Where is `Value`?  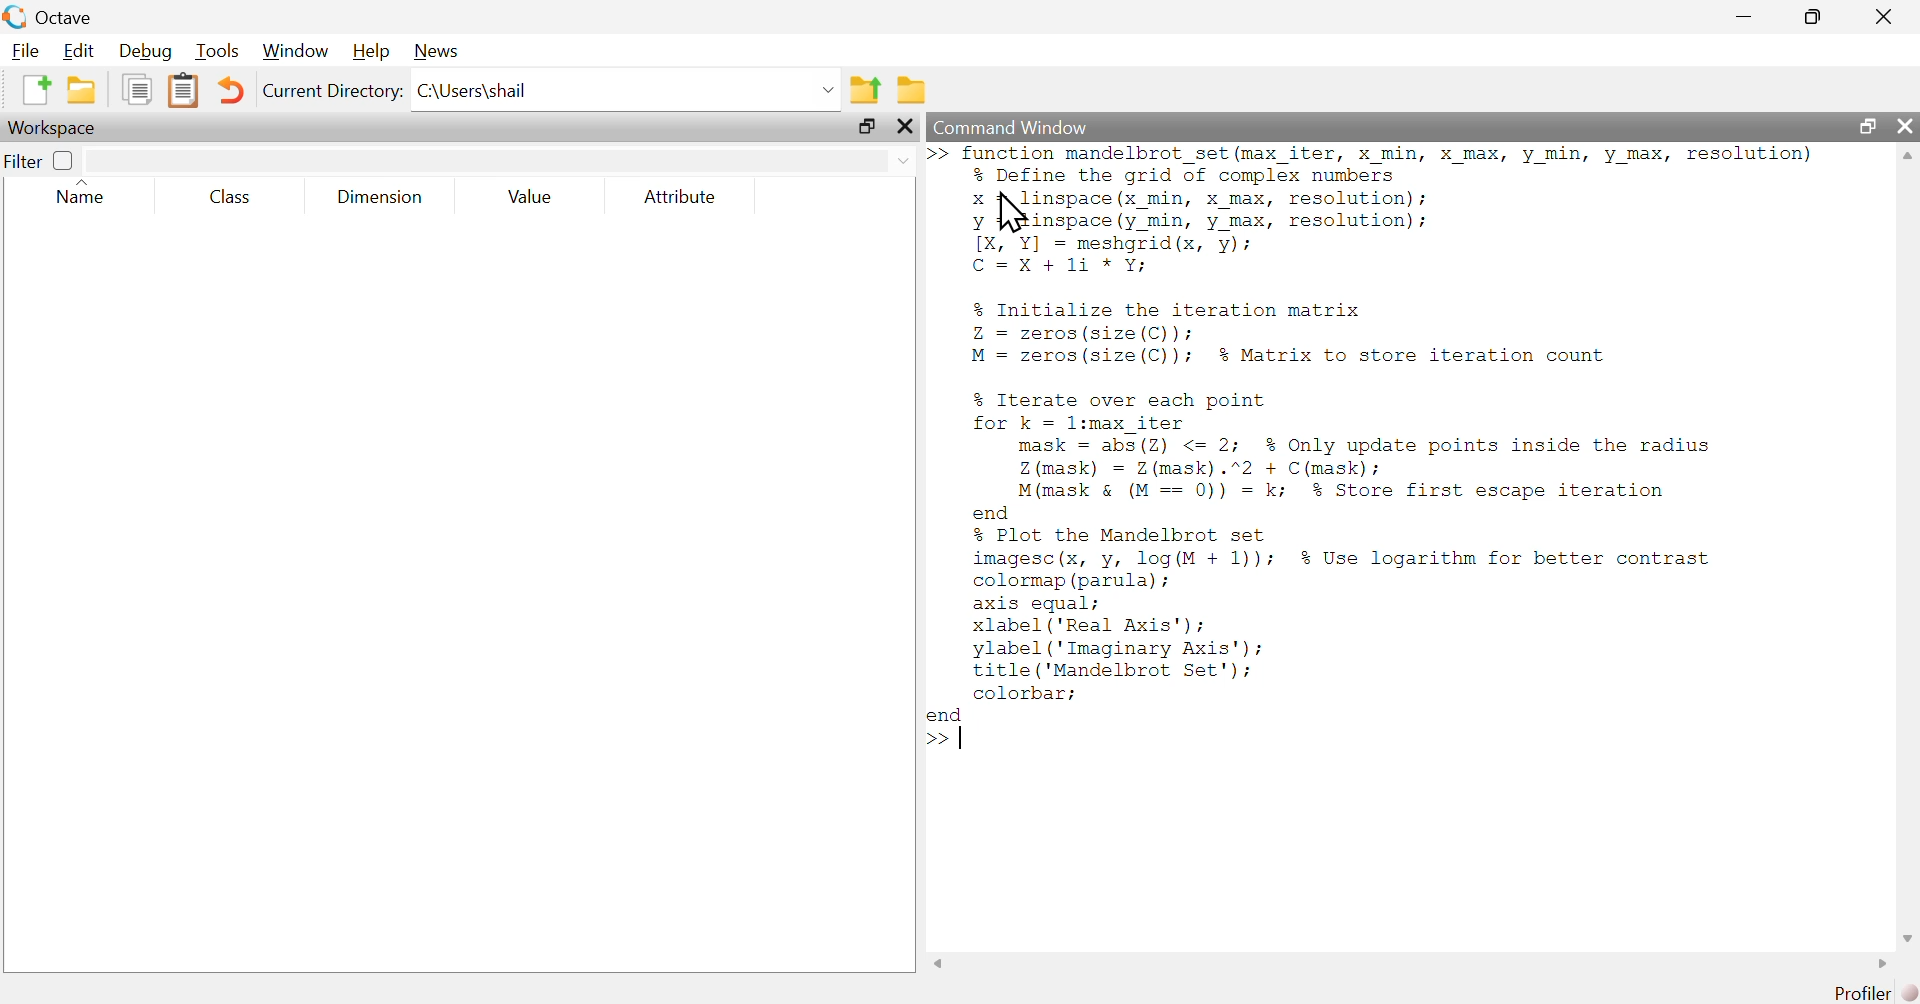
Value is located at coordinates (532, 199).